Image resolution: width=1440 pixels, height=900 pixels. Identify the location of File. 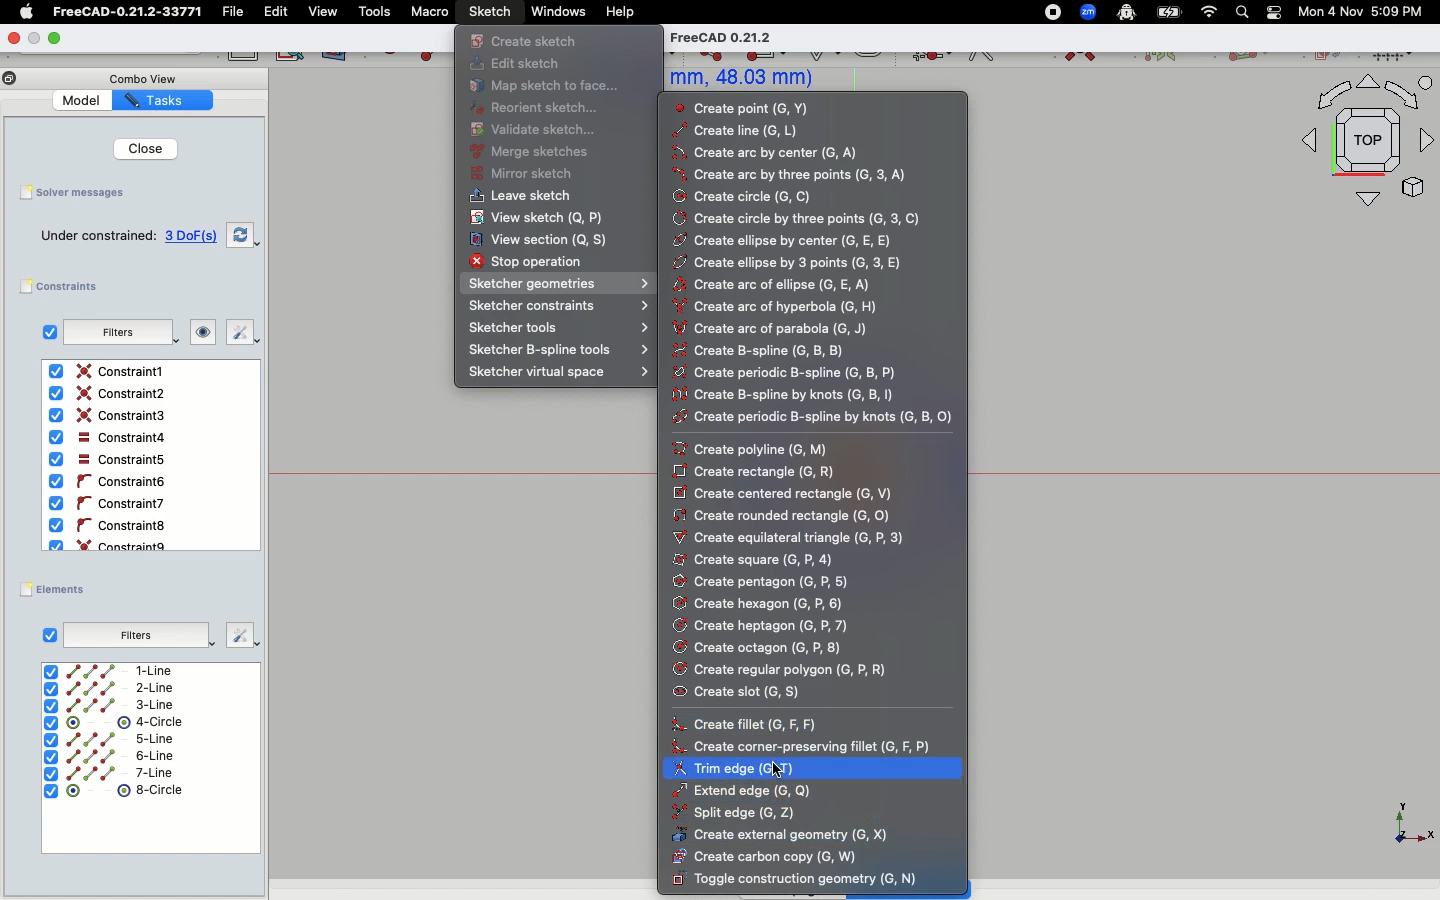
(235, 12).